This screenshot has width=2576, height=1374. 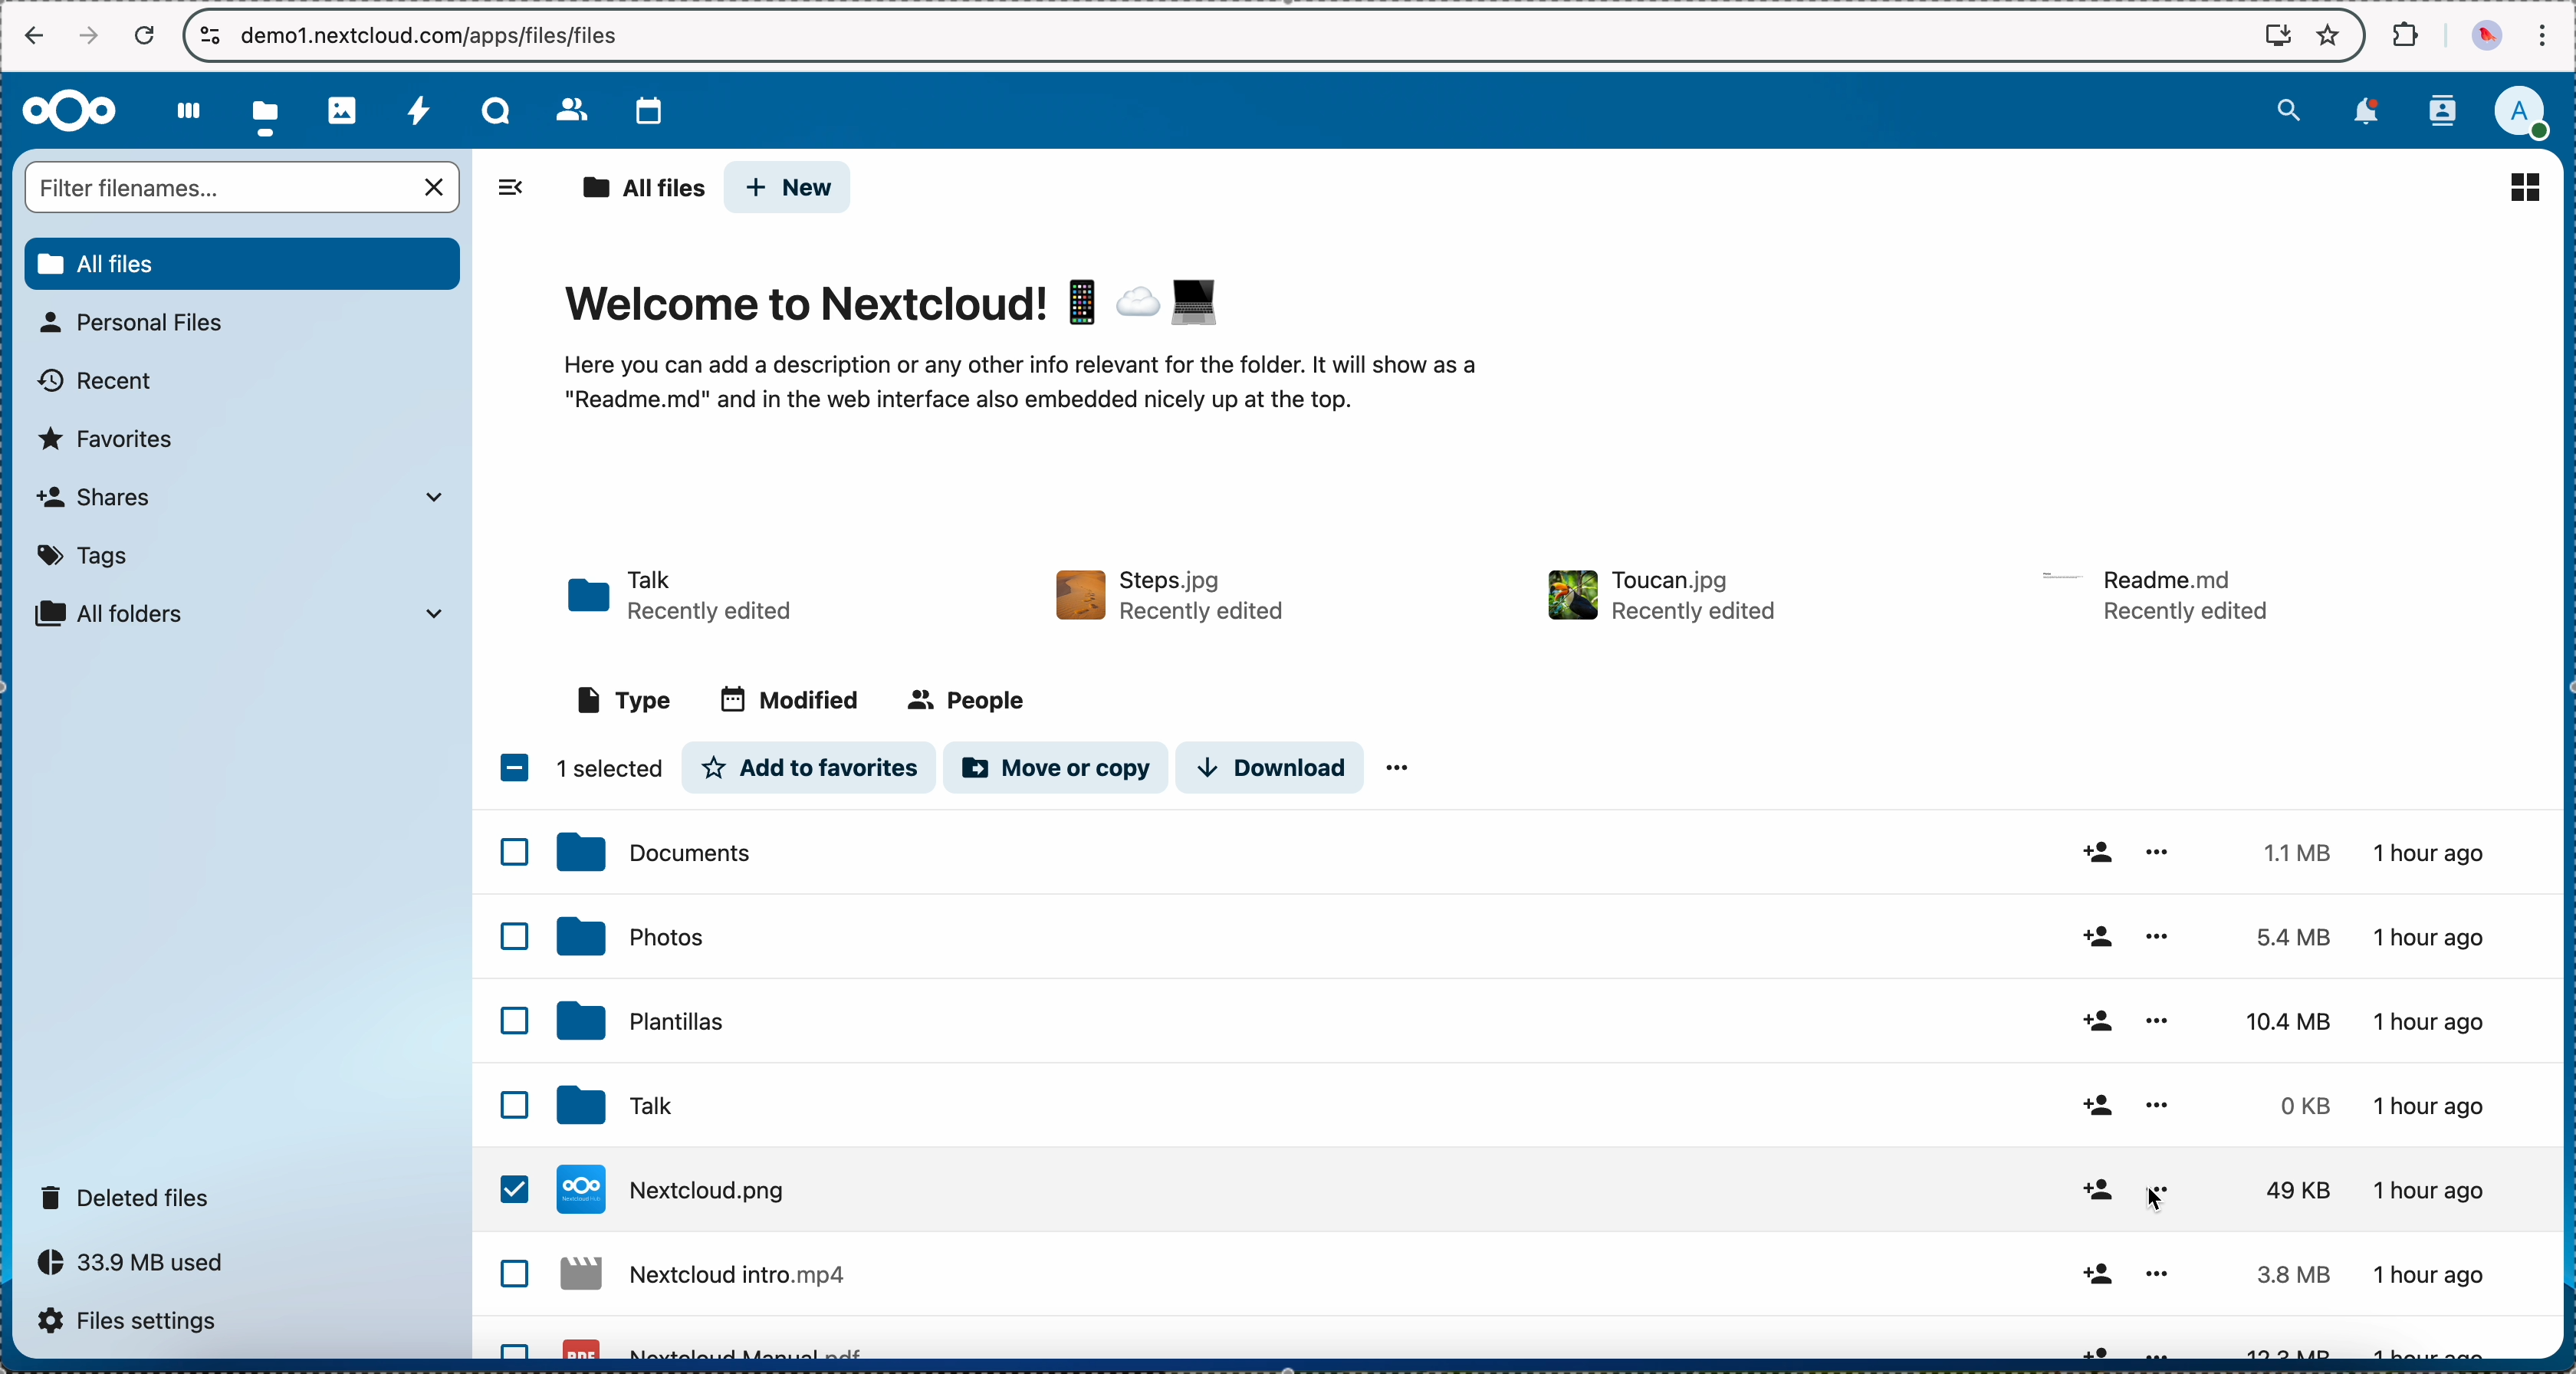 What do you see at coordinates (2278, 37) in the screenshot?
I see `install Nextcloud` at bounding box center [2278, 37].